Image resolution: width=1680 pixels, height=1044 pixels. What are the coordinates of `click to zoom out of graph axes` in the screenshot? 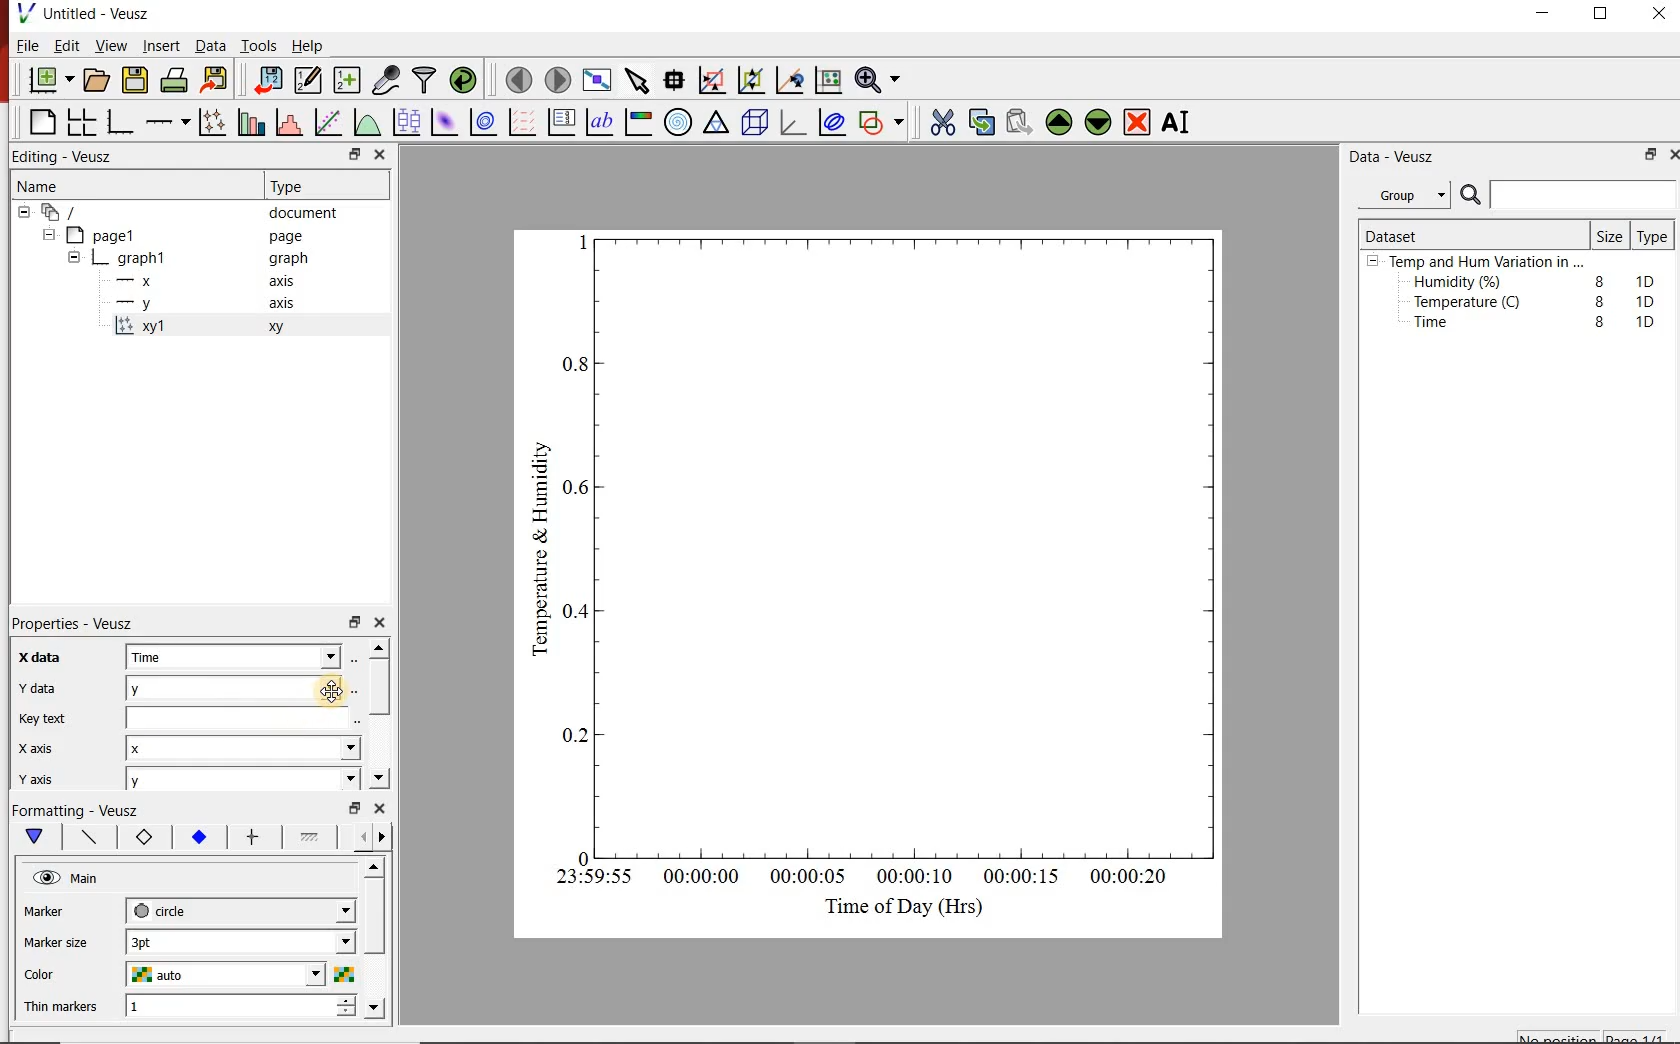 It's located at (752, 82).